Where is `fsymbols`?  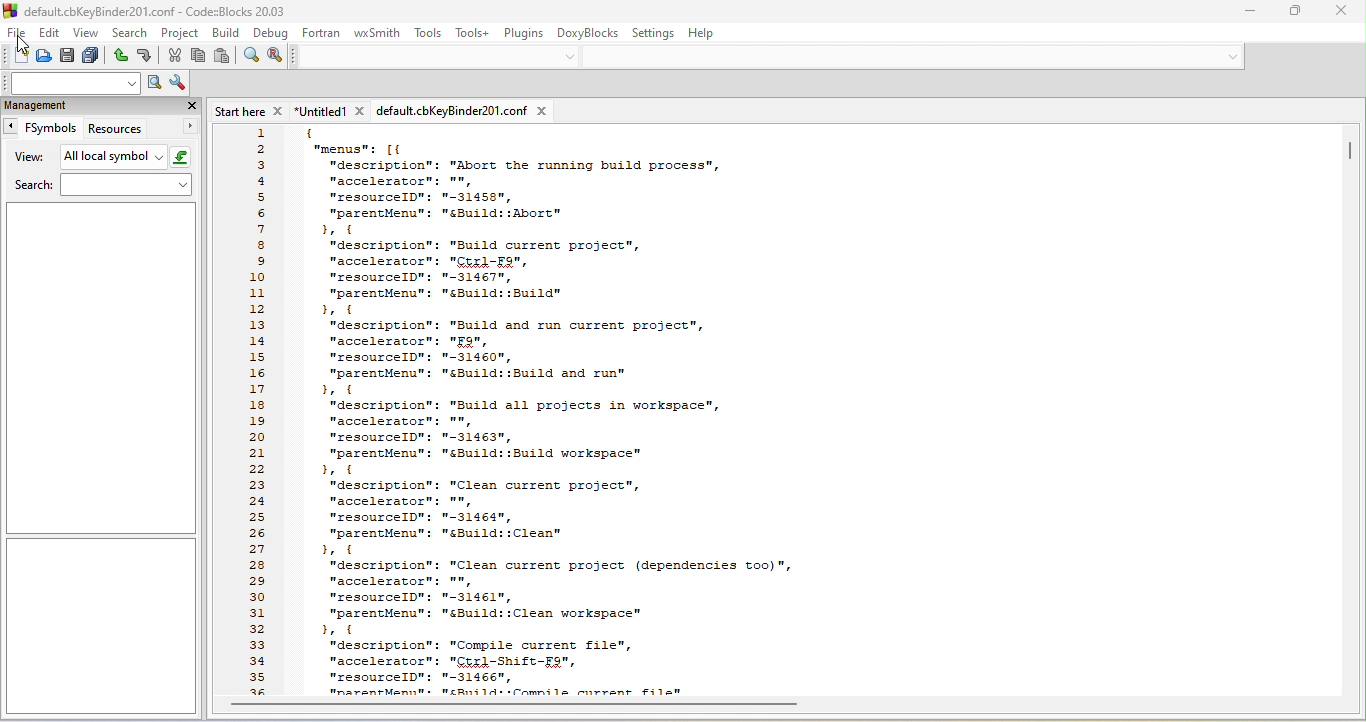 fsymbols is located at coordinates (40, 127).